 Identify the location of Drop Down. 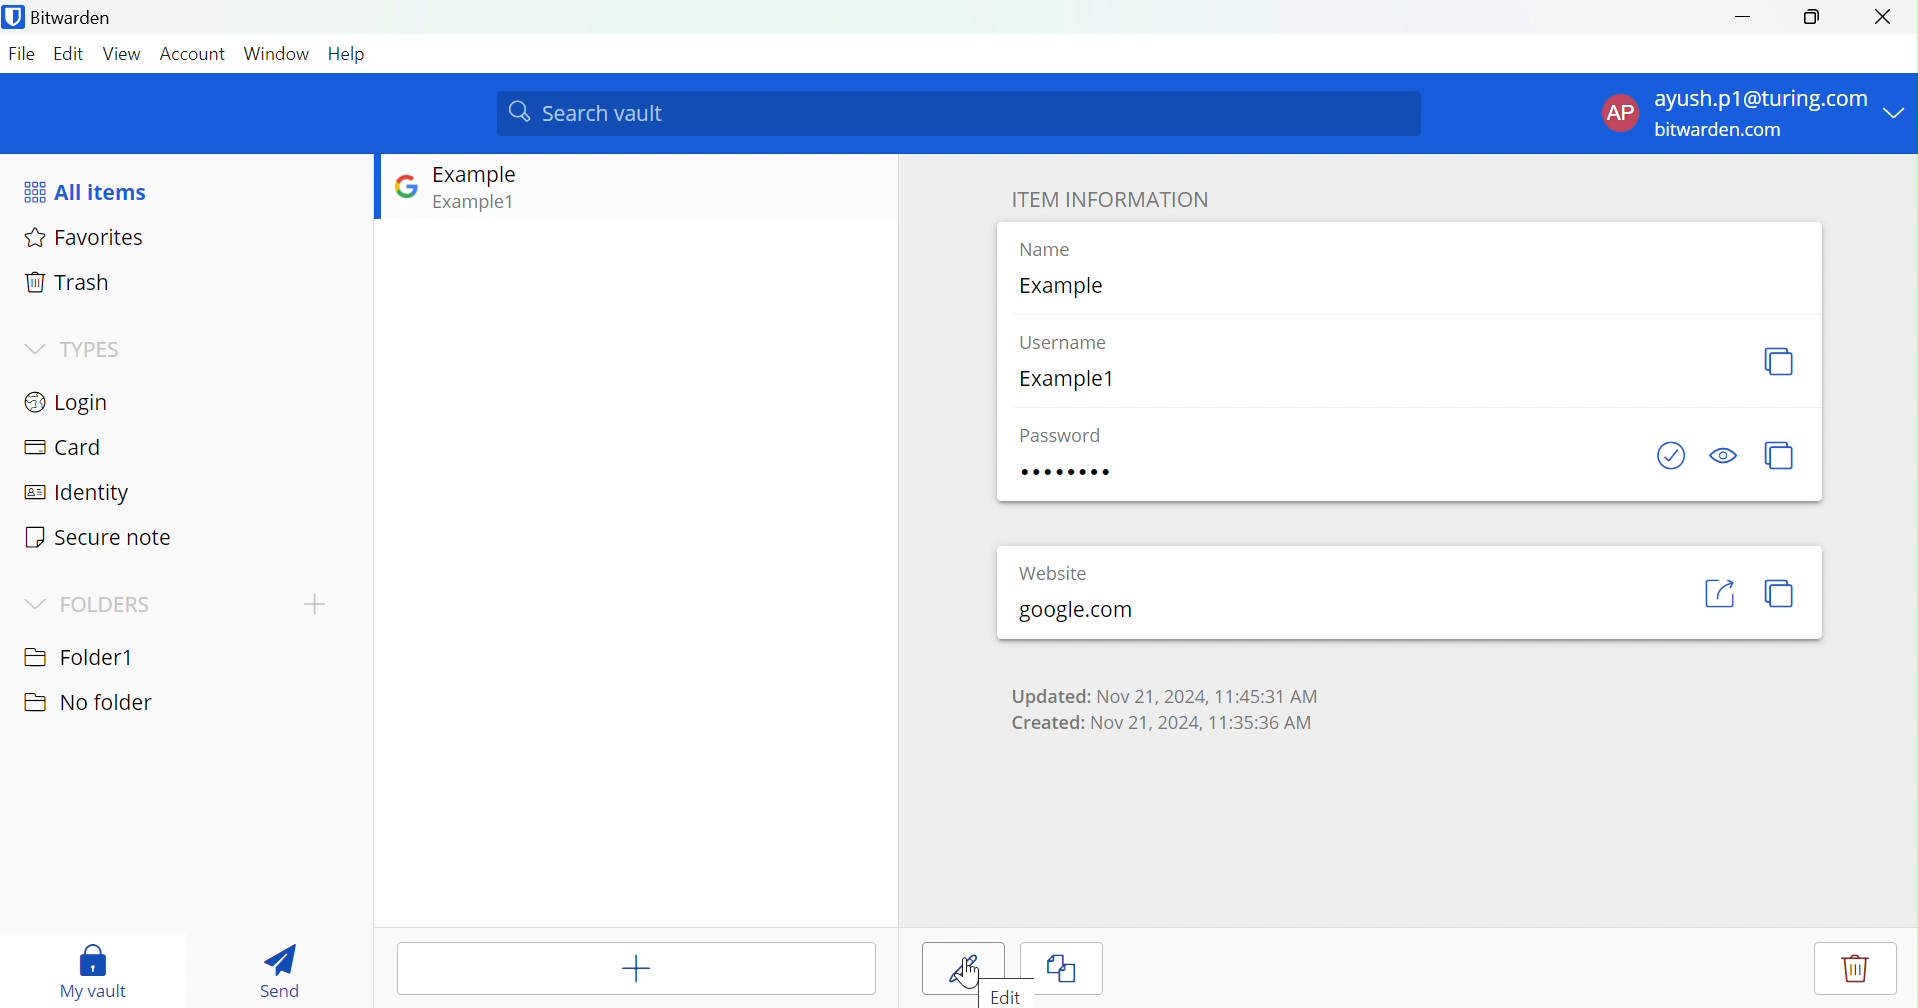
(34, 603).